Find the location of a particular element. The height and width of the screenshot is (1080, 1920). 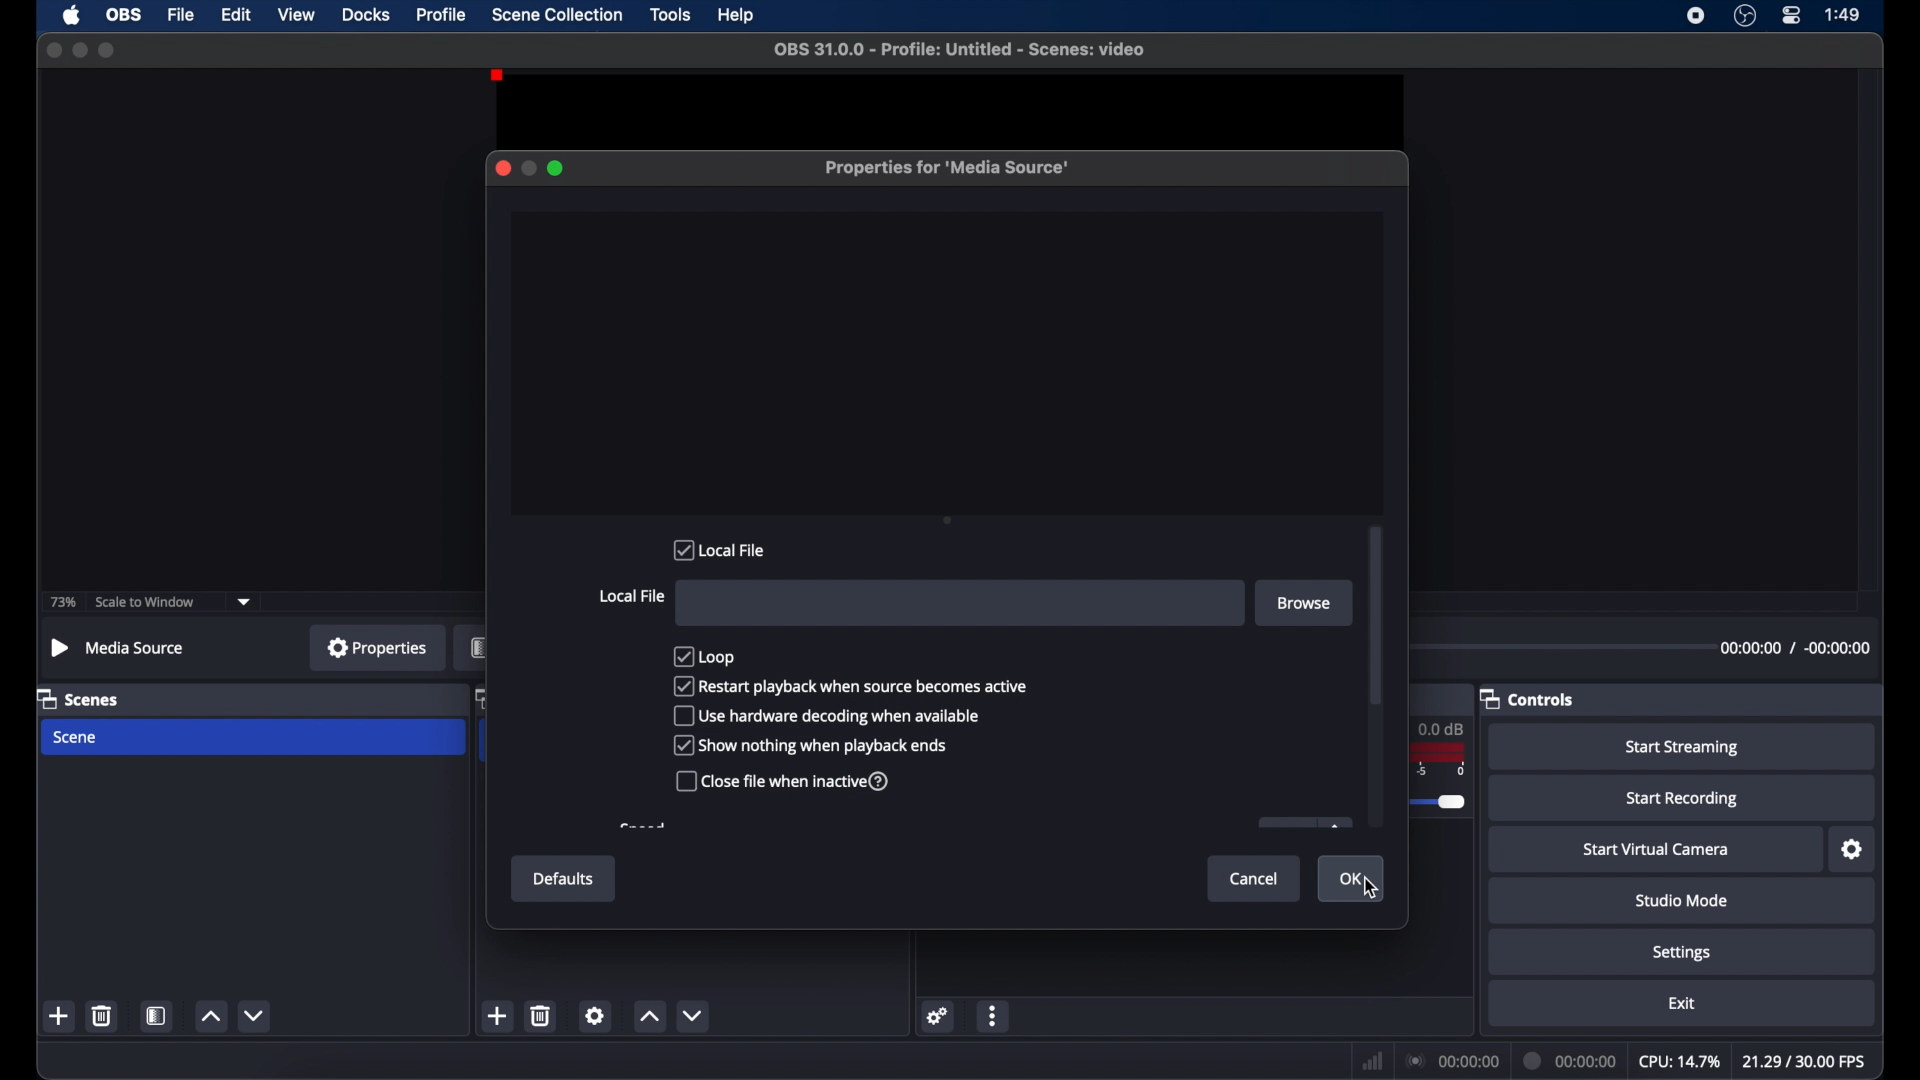

scale to window is located at coordinates (146, 602).